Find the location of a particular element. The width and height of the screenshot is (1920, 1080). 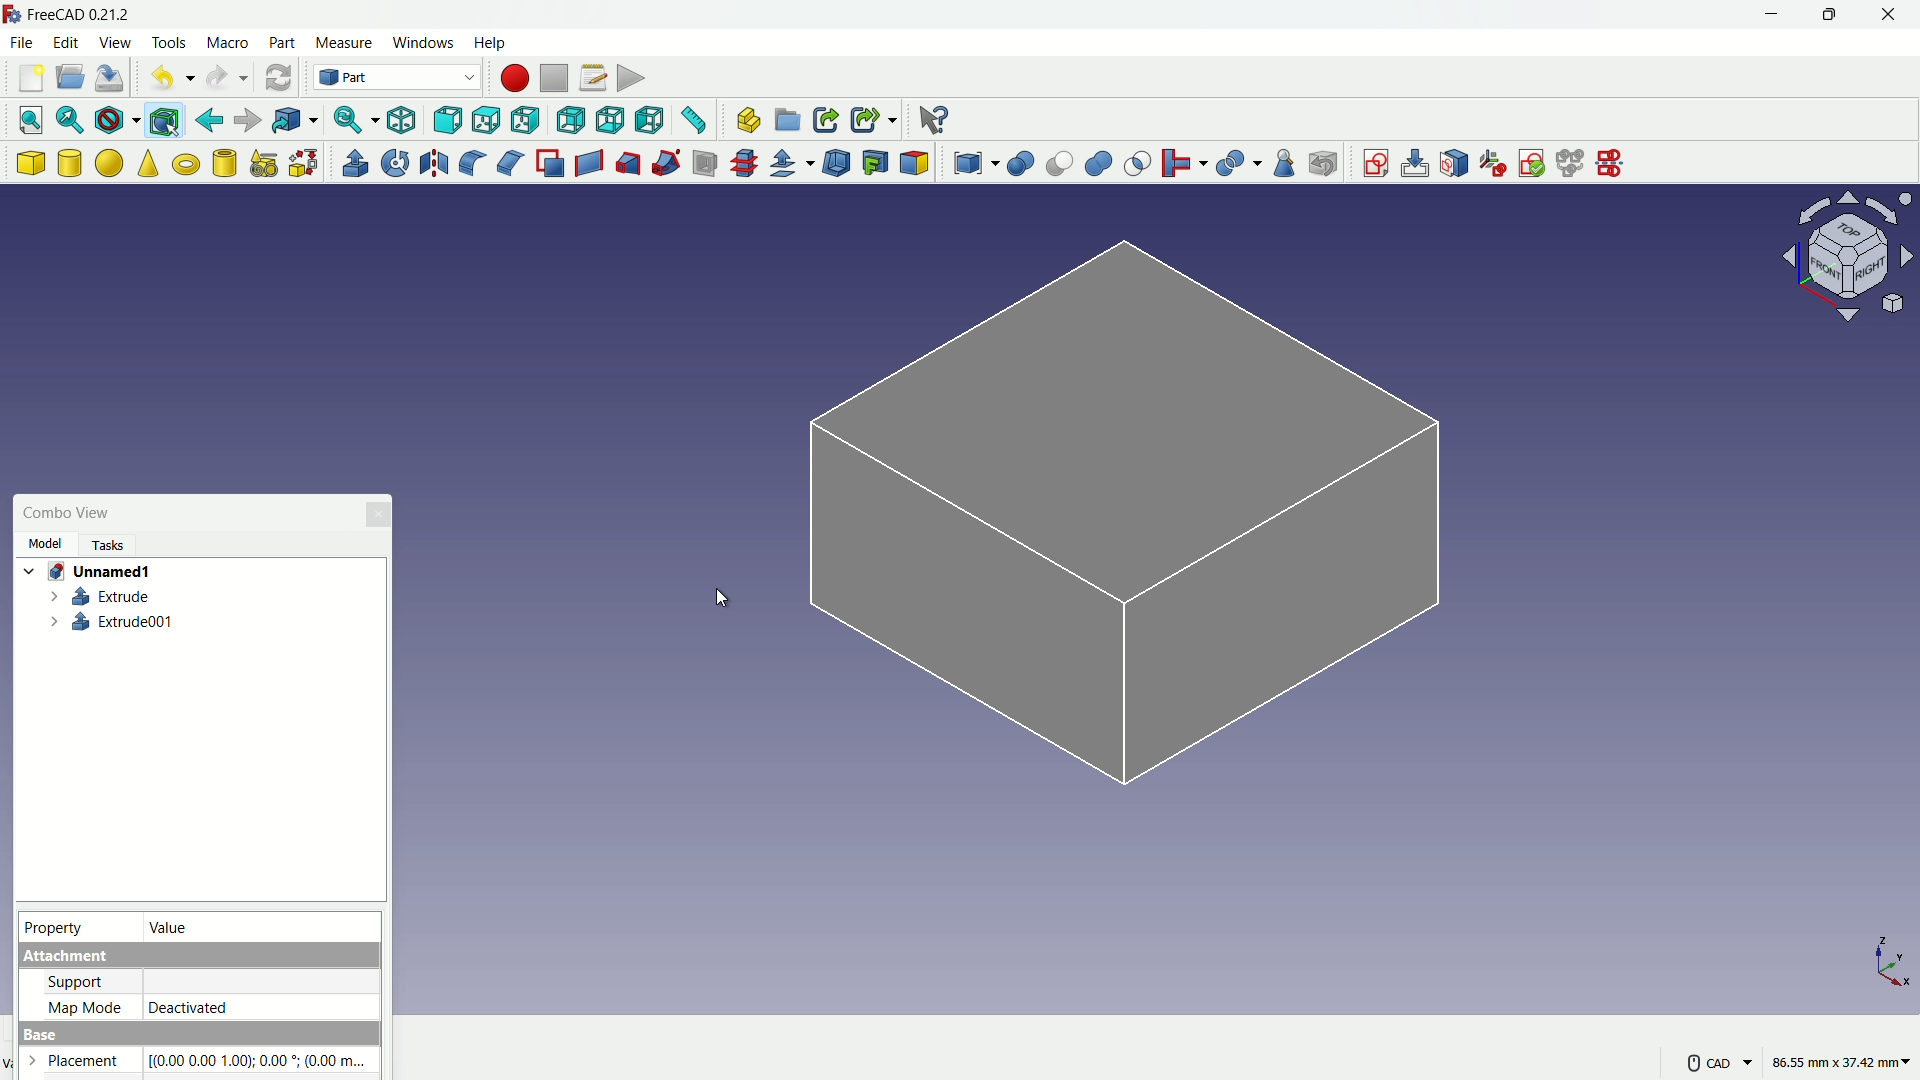

go back is located at coordinates (210, 121).